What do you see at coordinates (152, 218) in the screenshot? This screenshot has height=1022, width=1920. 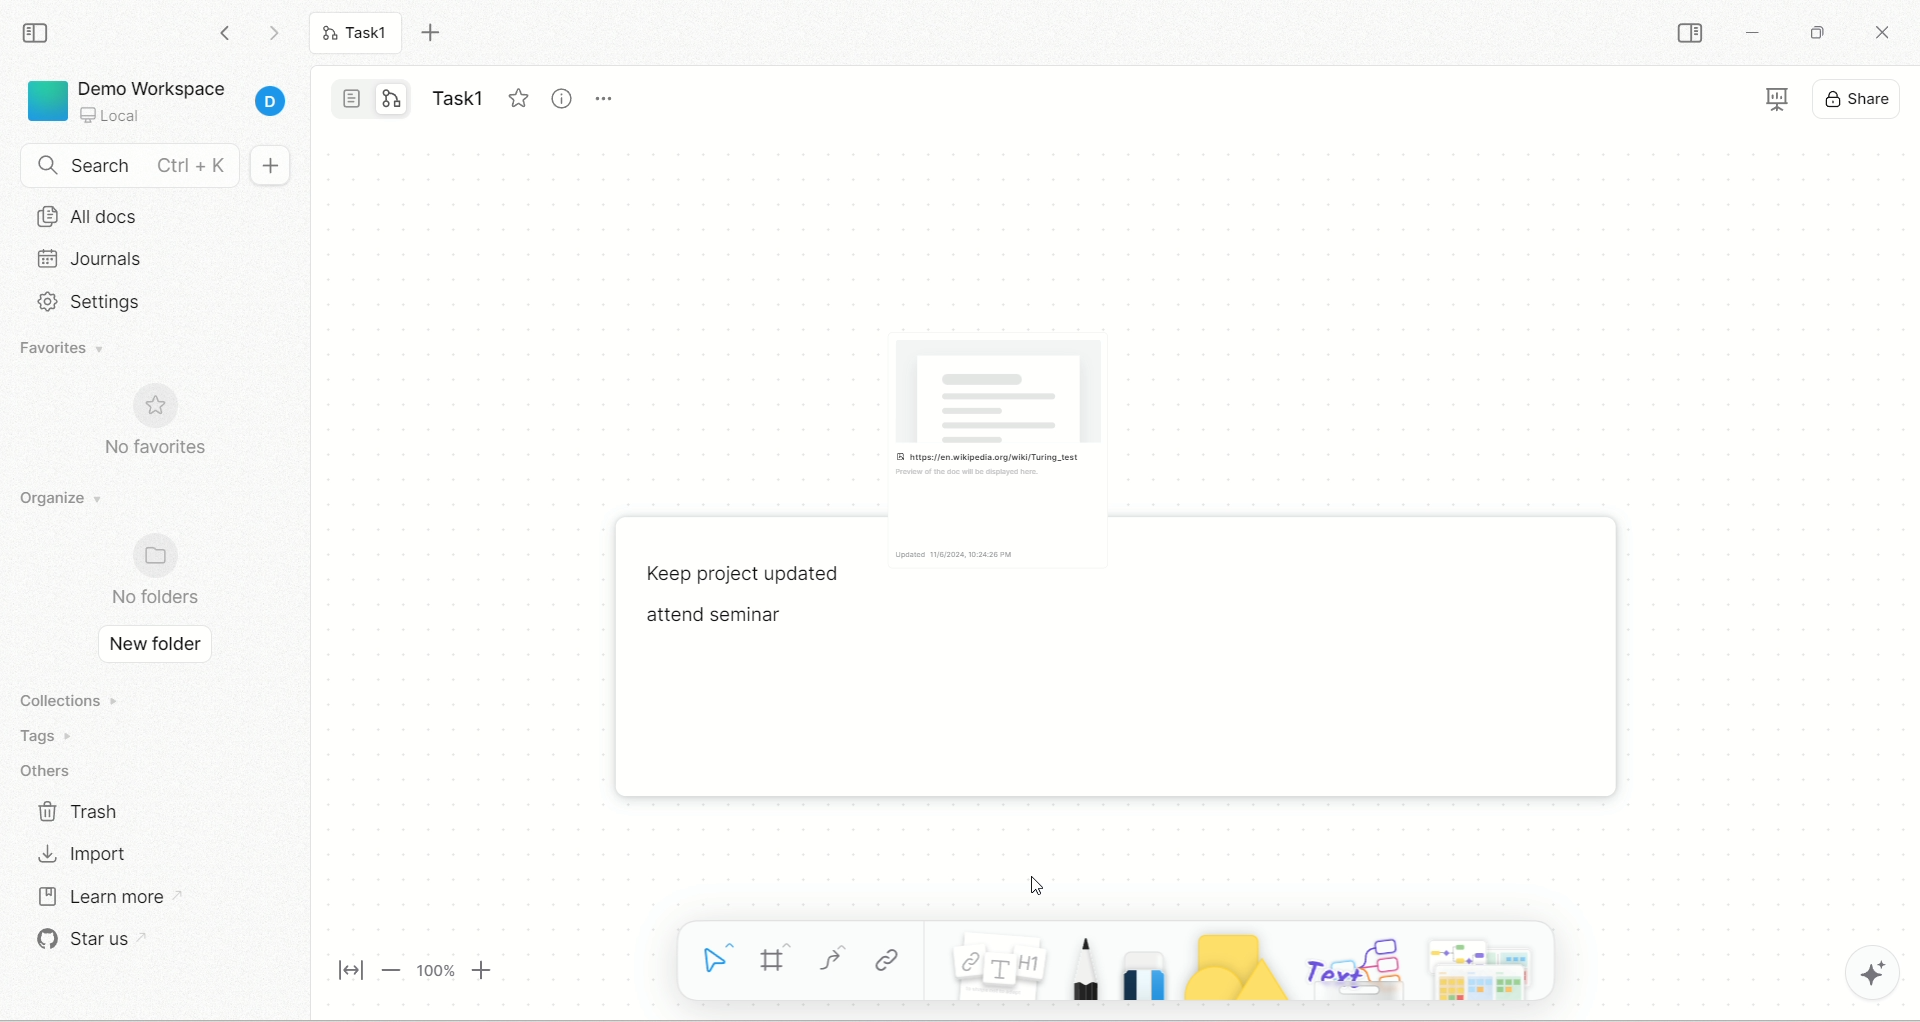 I see `all docs` at bounding box center [152, 218].